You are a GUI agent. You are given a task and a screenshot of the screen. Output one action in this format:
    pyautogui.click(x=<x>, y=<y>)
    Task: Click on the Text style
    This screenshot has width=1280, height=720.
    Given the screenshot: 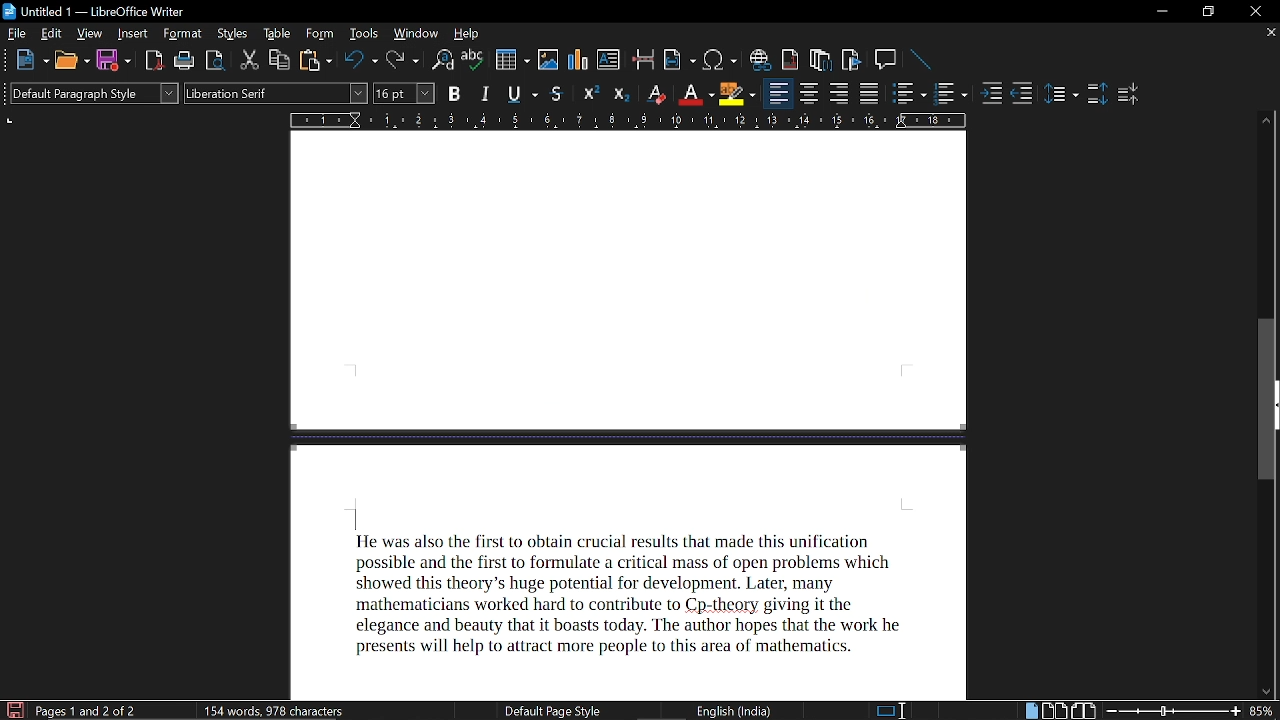 What is the action you would take?
    pyautogui.click(x=276, y=94)
    